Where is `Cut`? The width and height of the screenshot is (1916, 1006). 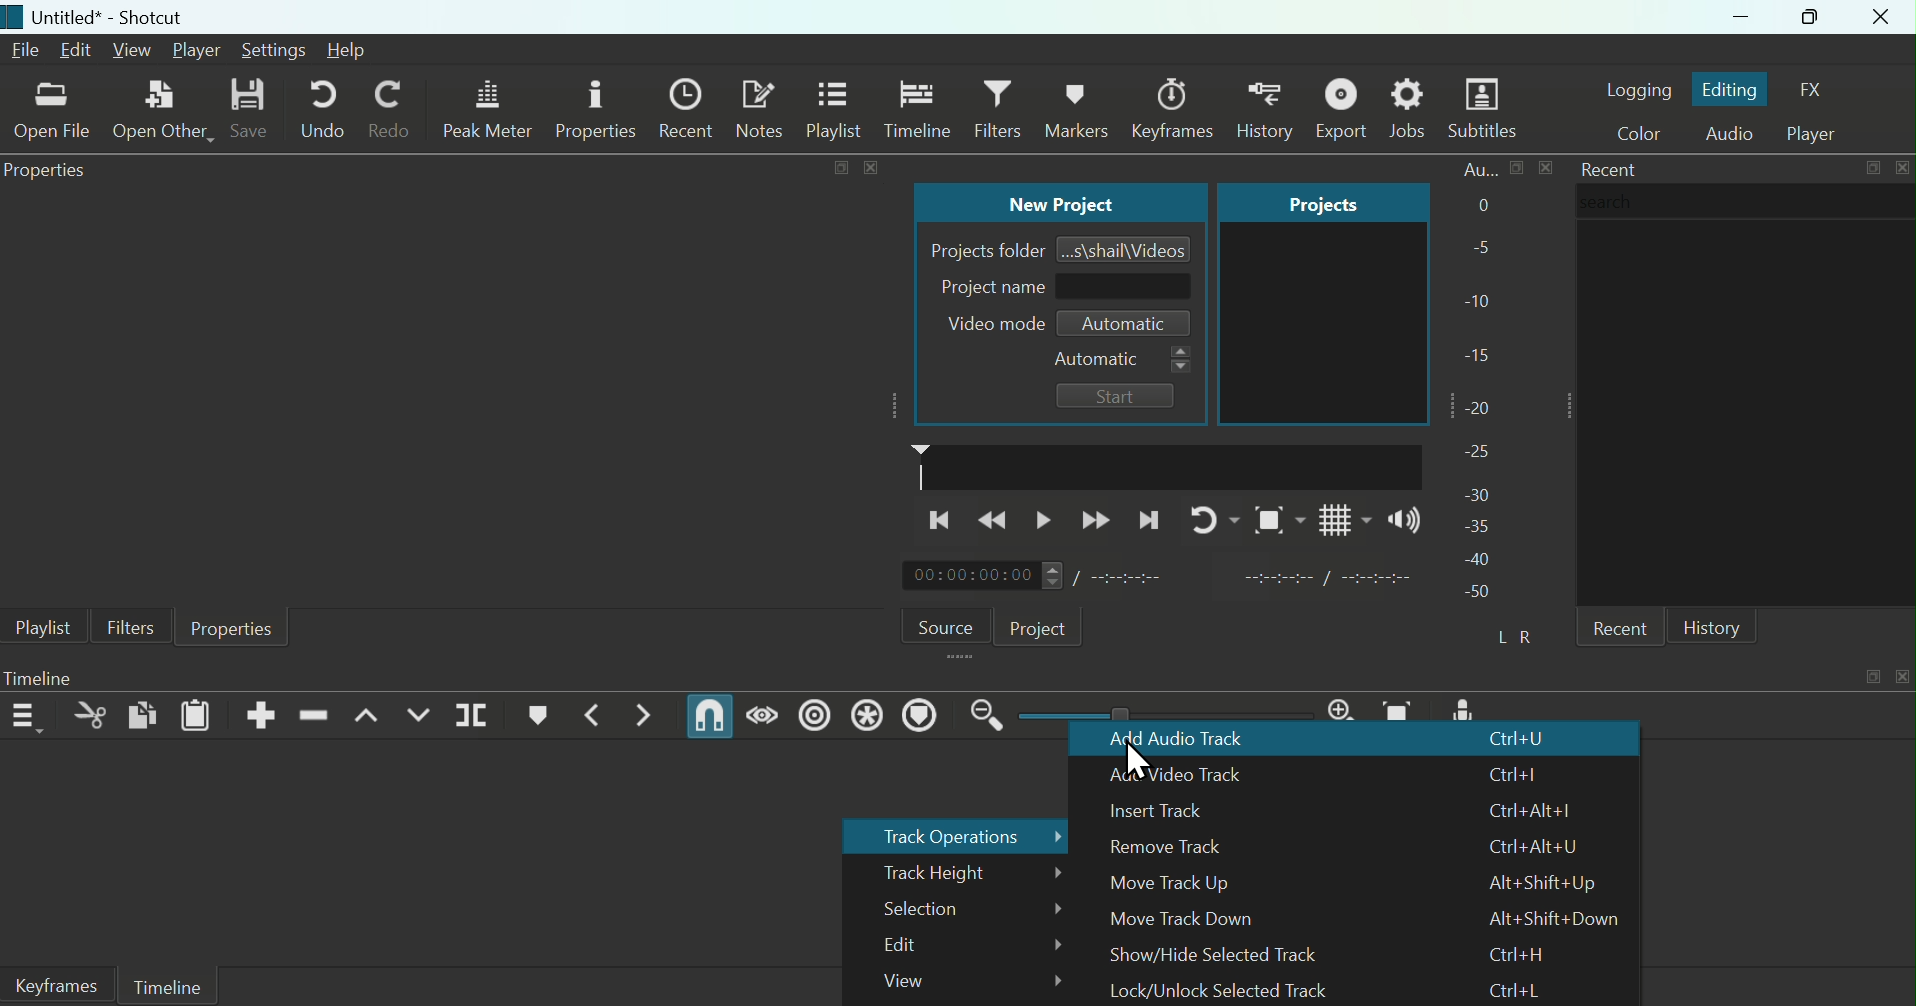 Cut is located at coordinates (85, 719).